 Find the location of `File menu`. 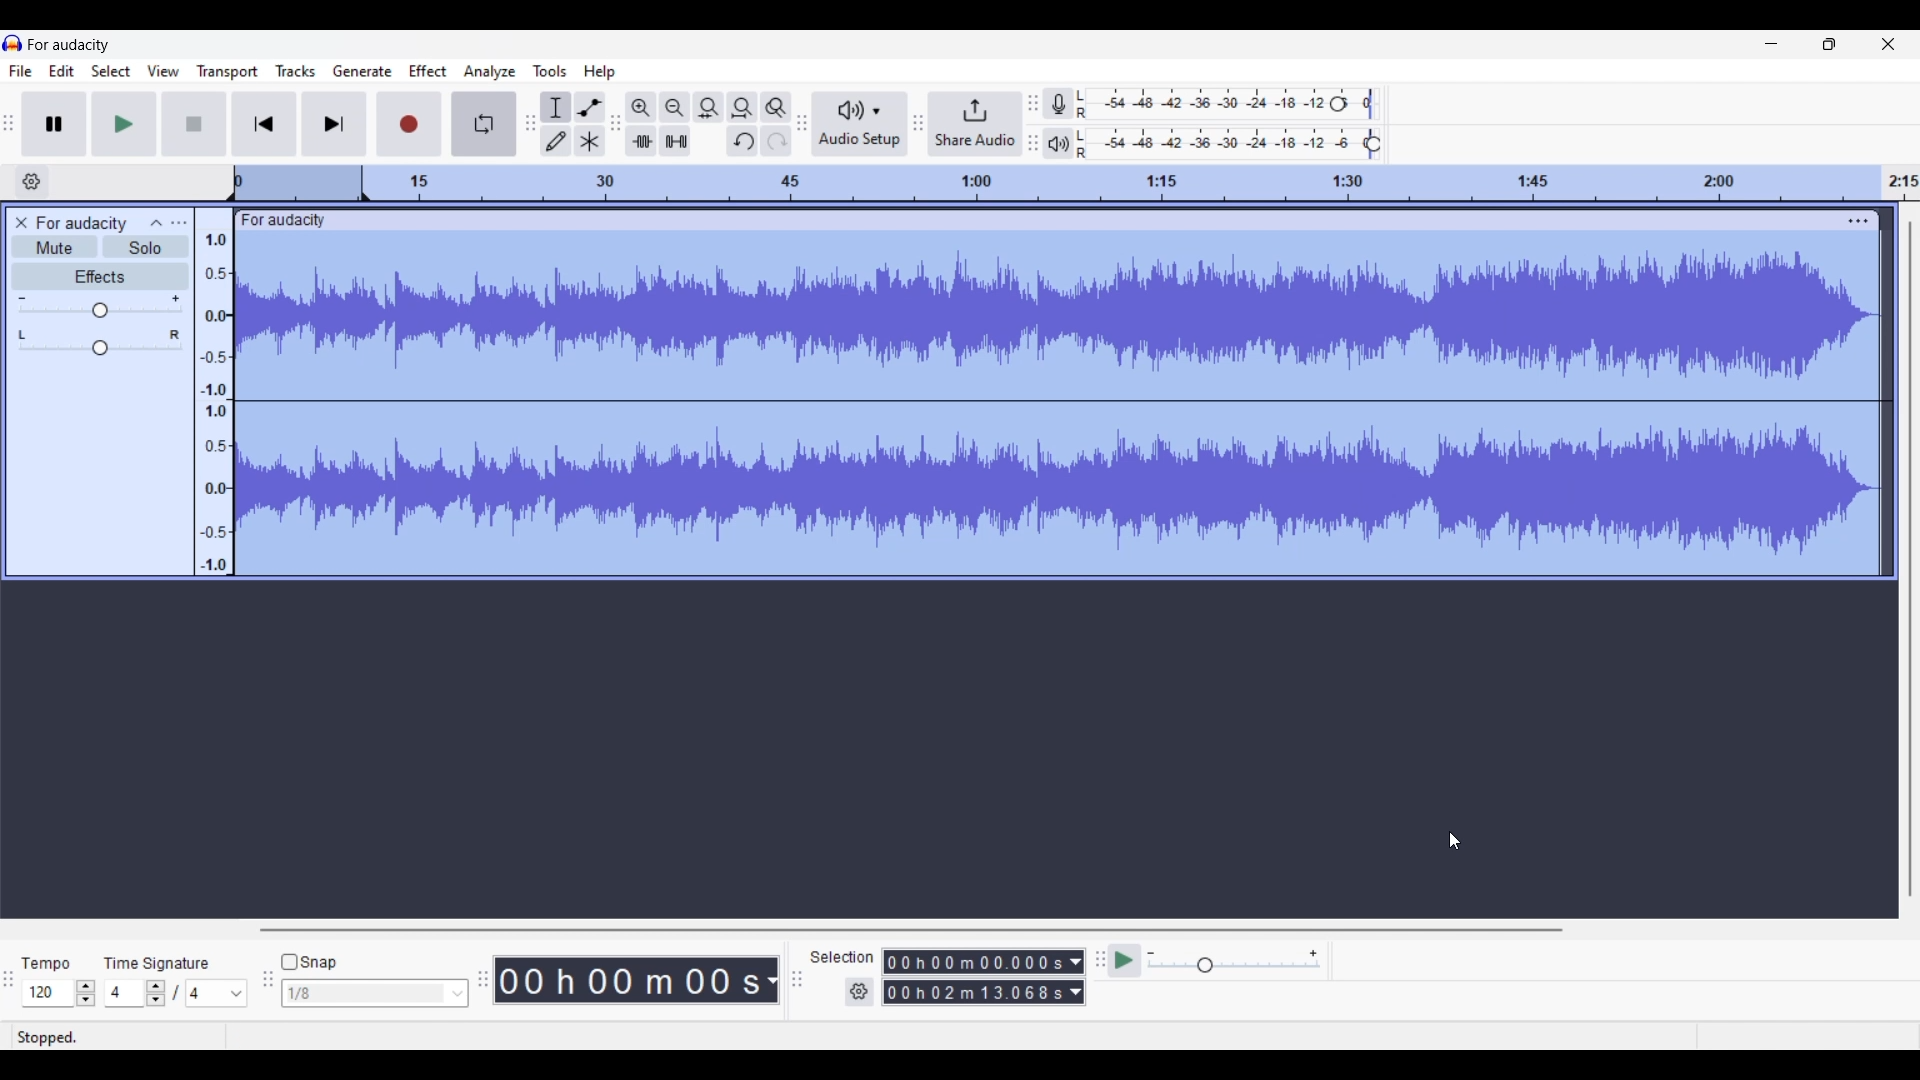

File menu is located at coordinates (20, 72).